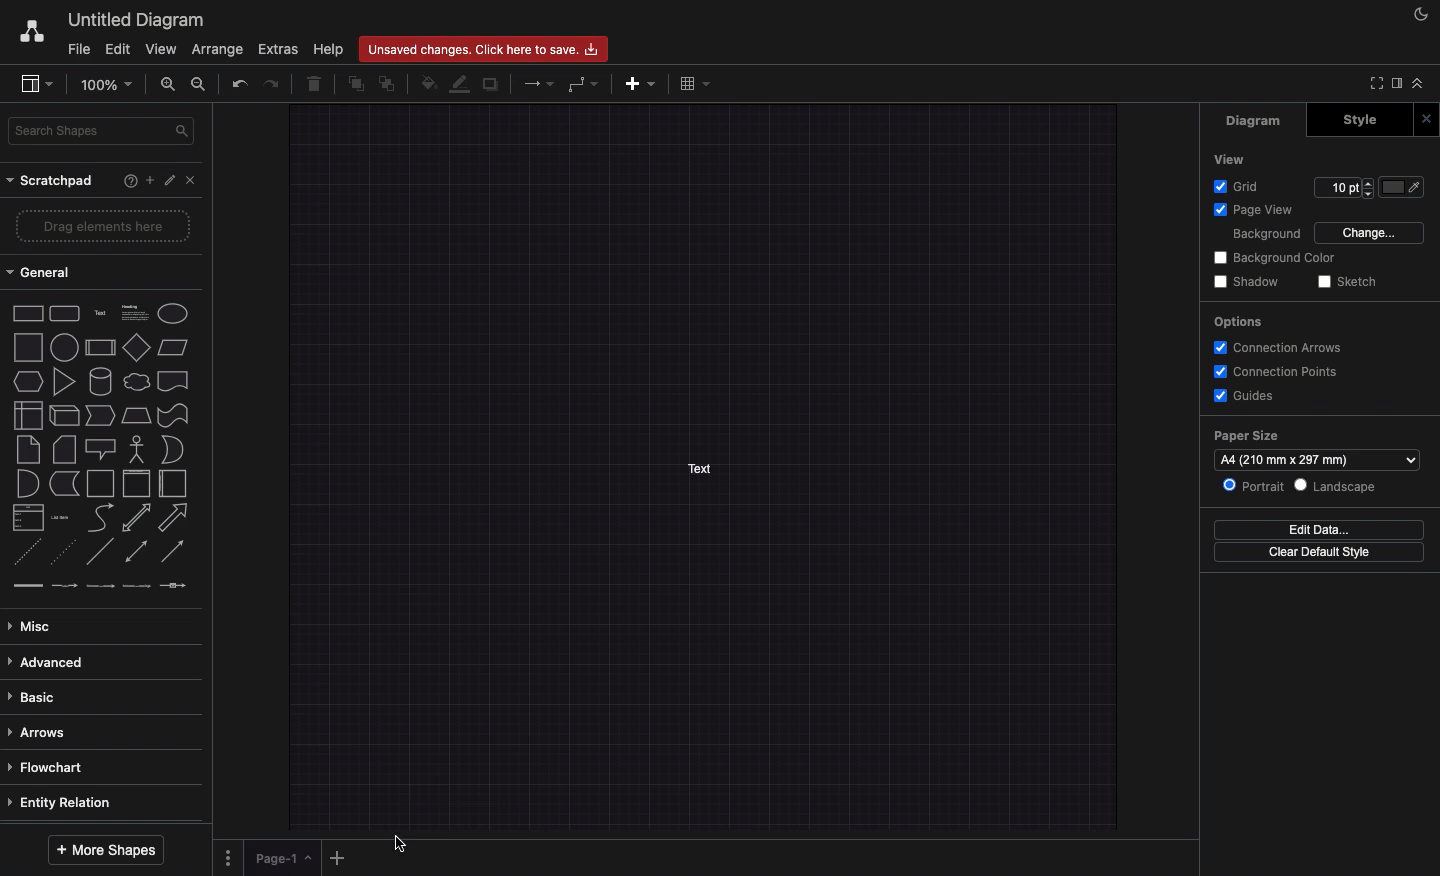 Image resolution: width=1440 pixels, height=876 pixels. Describe the element at coordinates (102, 850) in the screenshot. I see `More shapes` at that location.